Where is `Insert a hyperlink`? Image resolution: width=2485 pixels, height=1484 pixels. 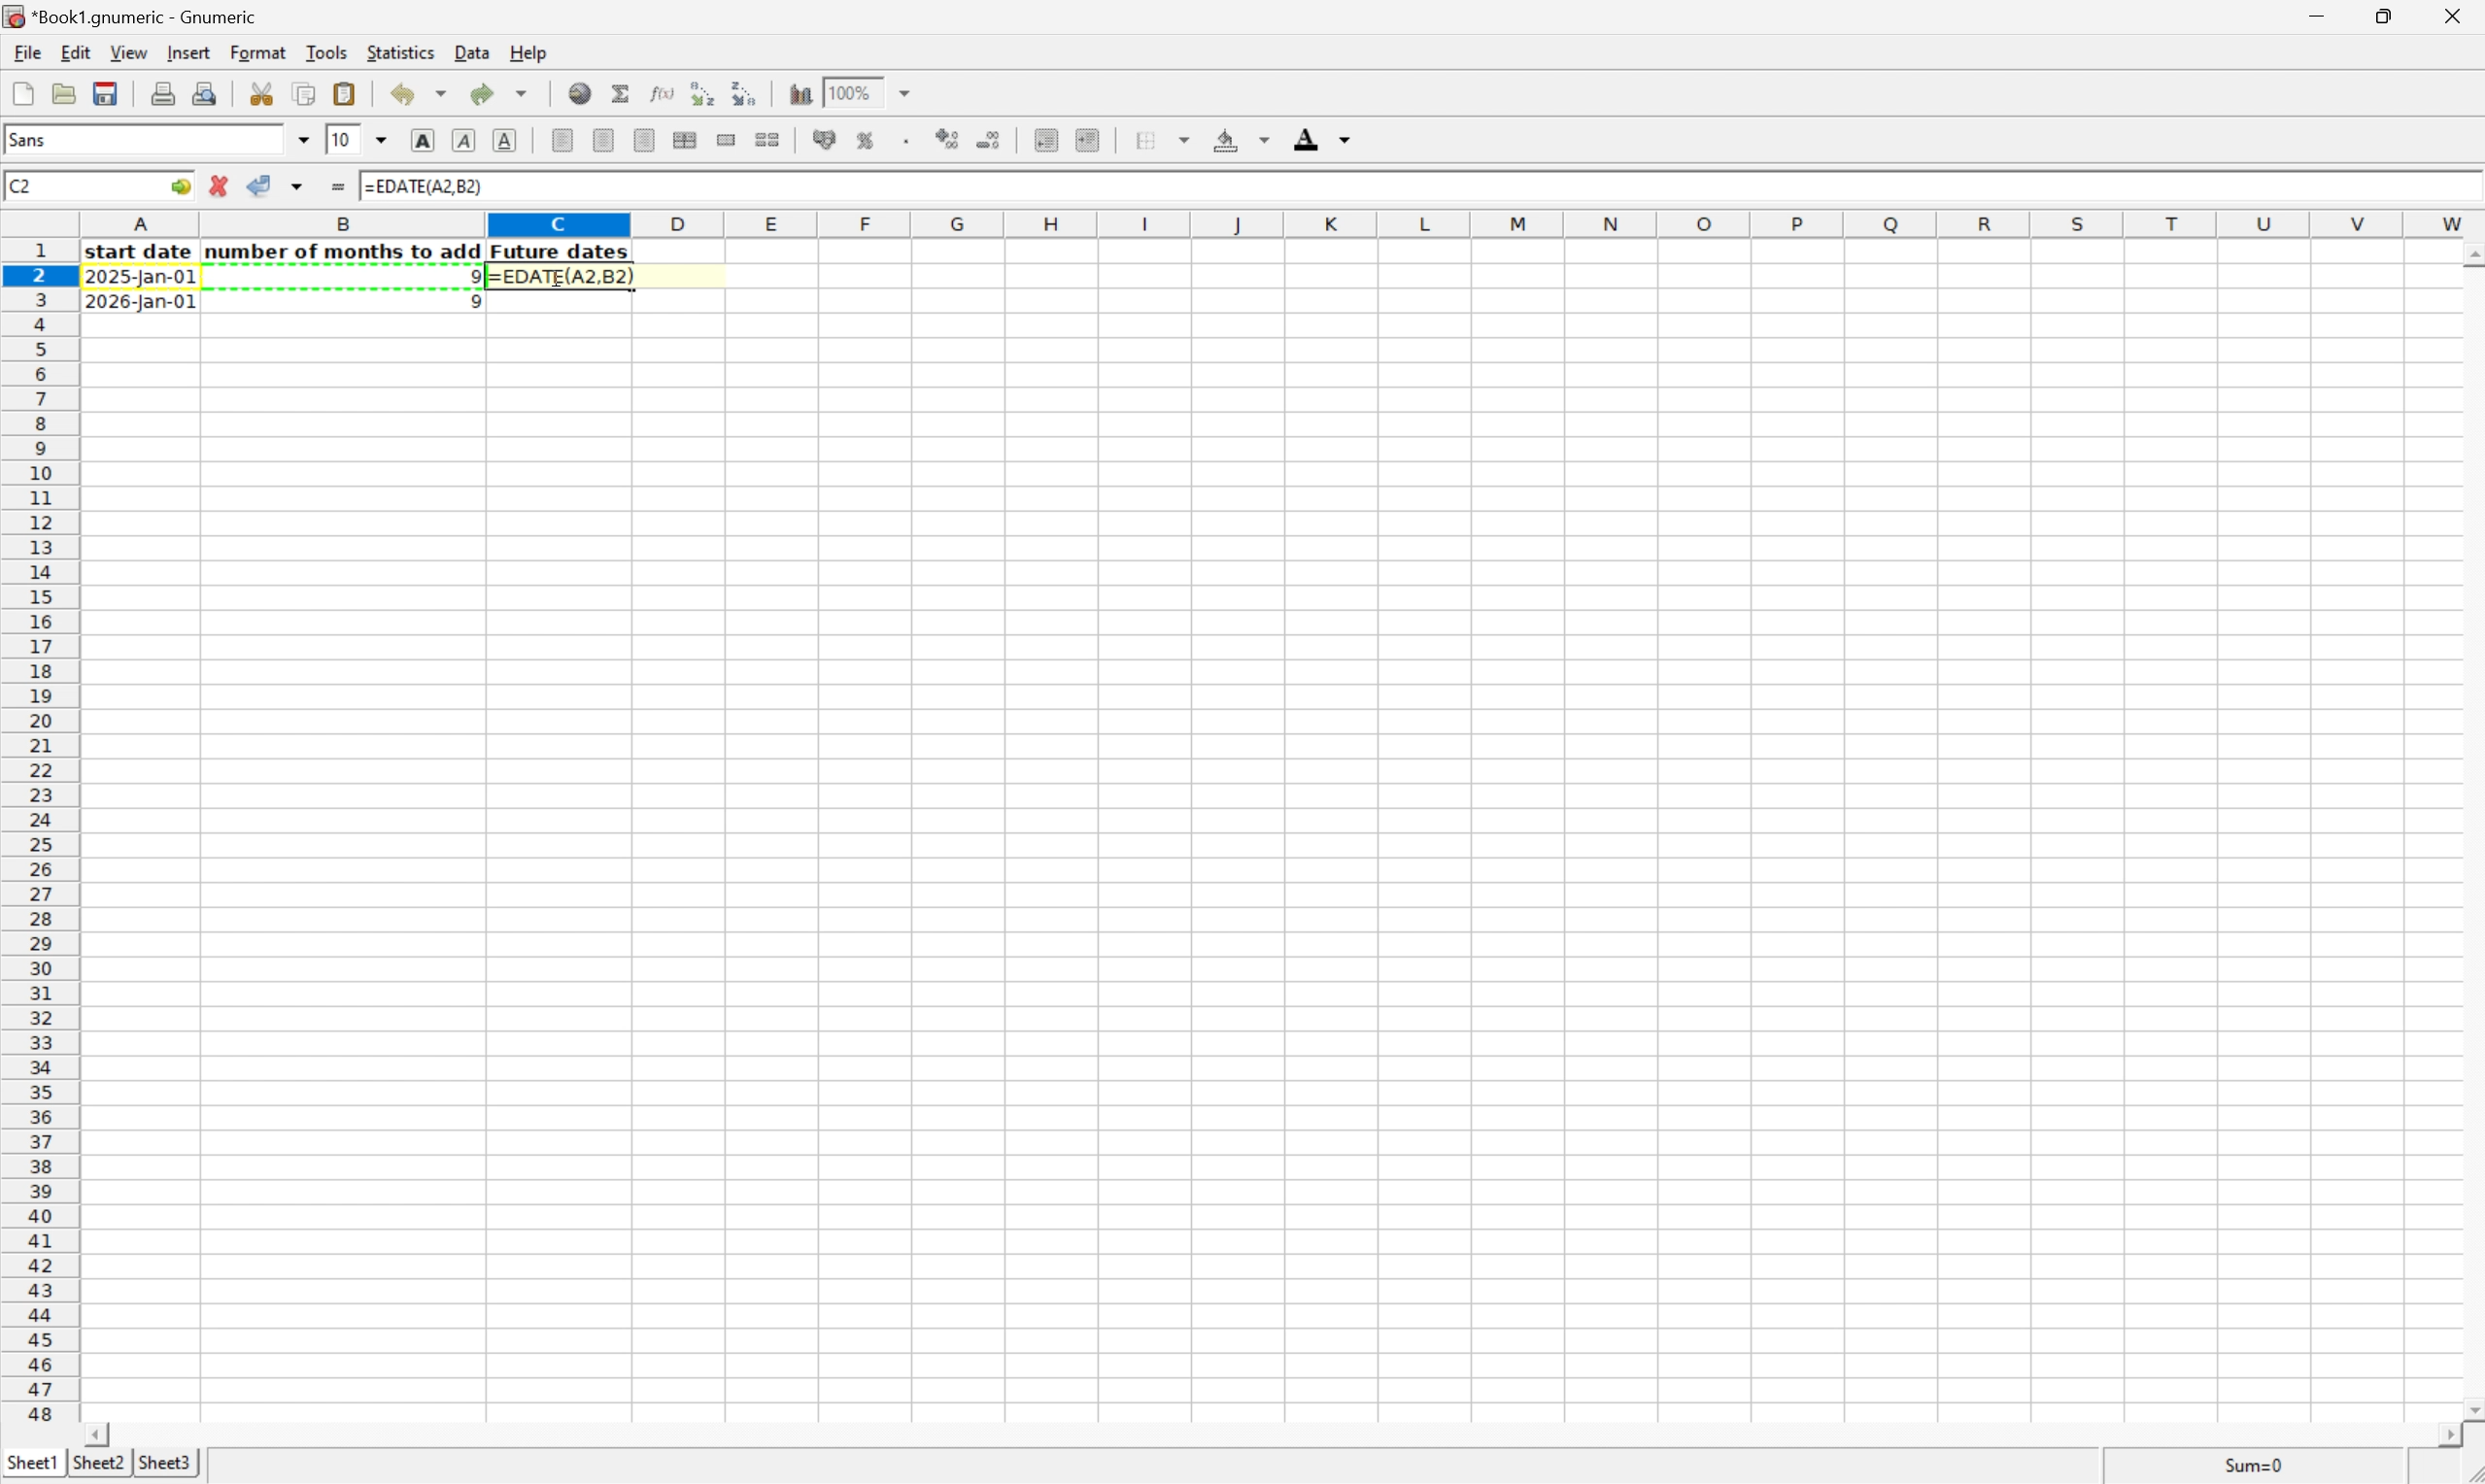 Insert a hyperlink is located at coordinates (581, 92).